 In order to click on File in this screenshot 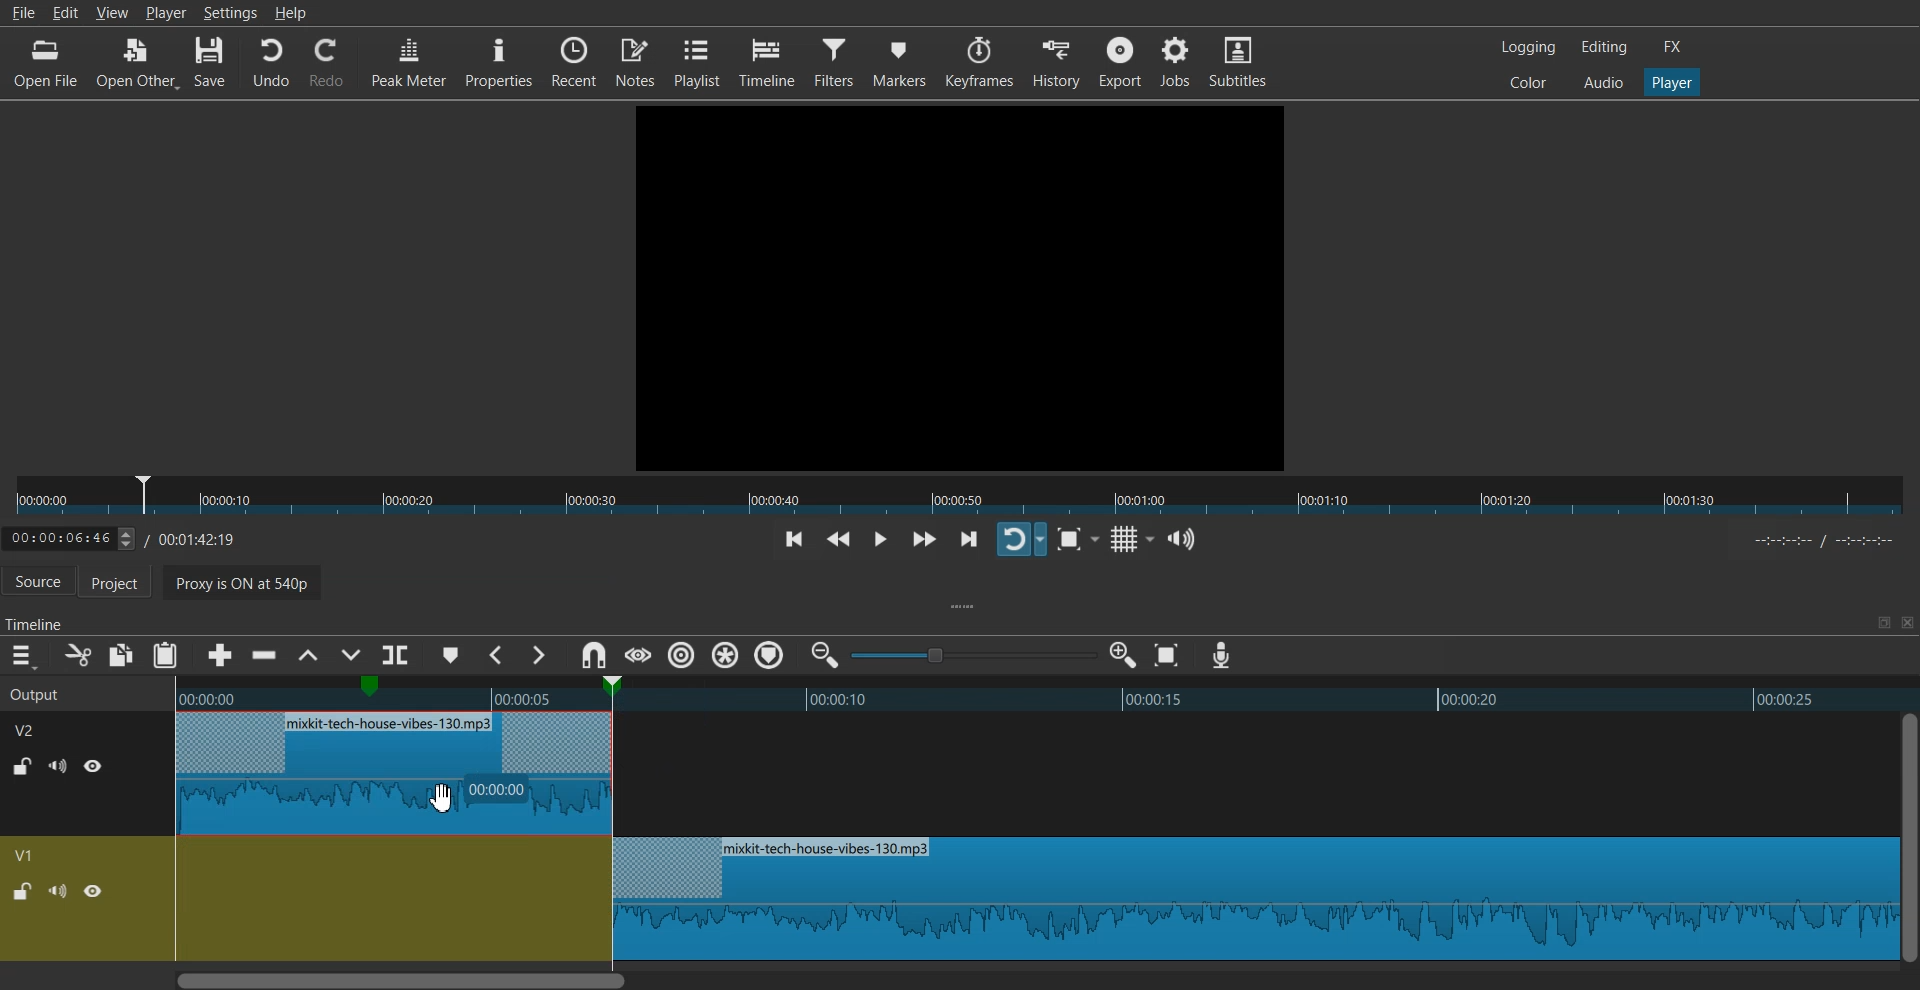, I will do `click(22, 12)`.